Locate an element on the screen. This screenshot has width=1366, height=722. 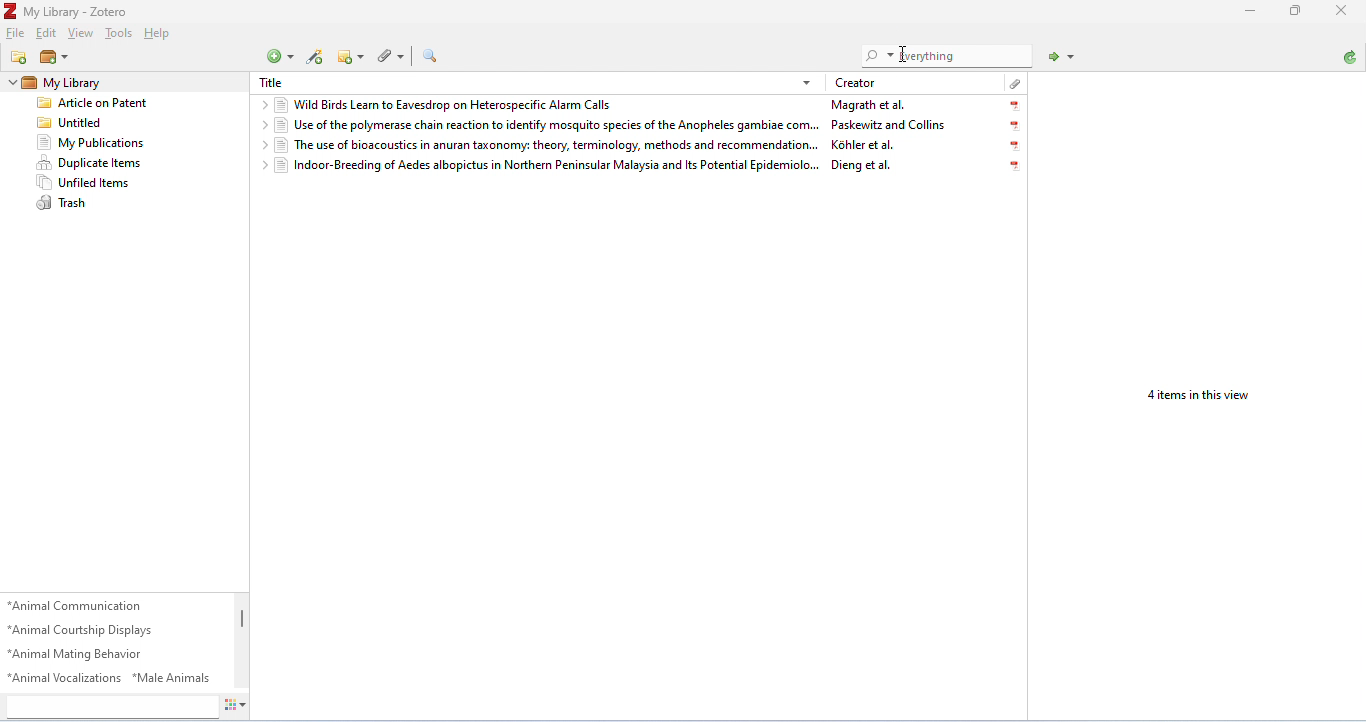
My Library is located at coordinates (64, 81).